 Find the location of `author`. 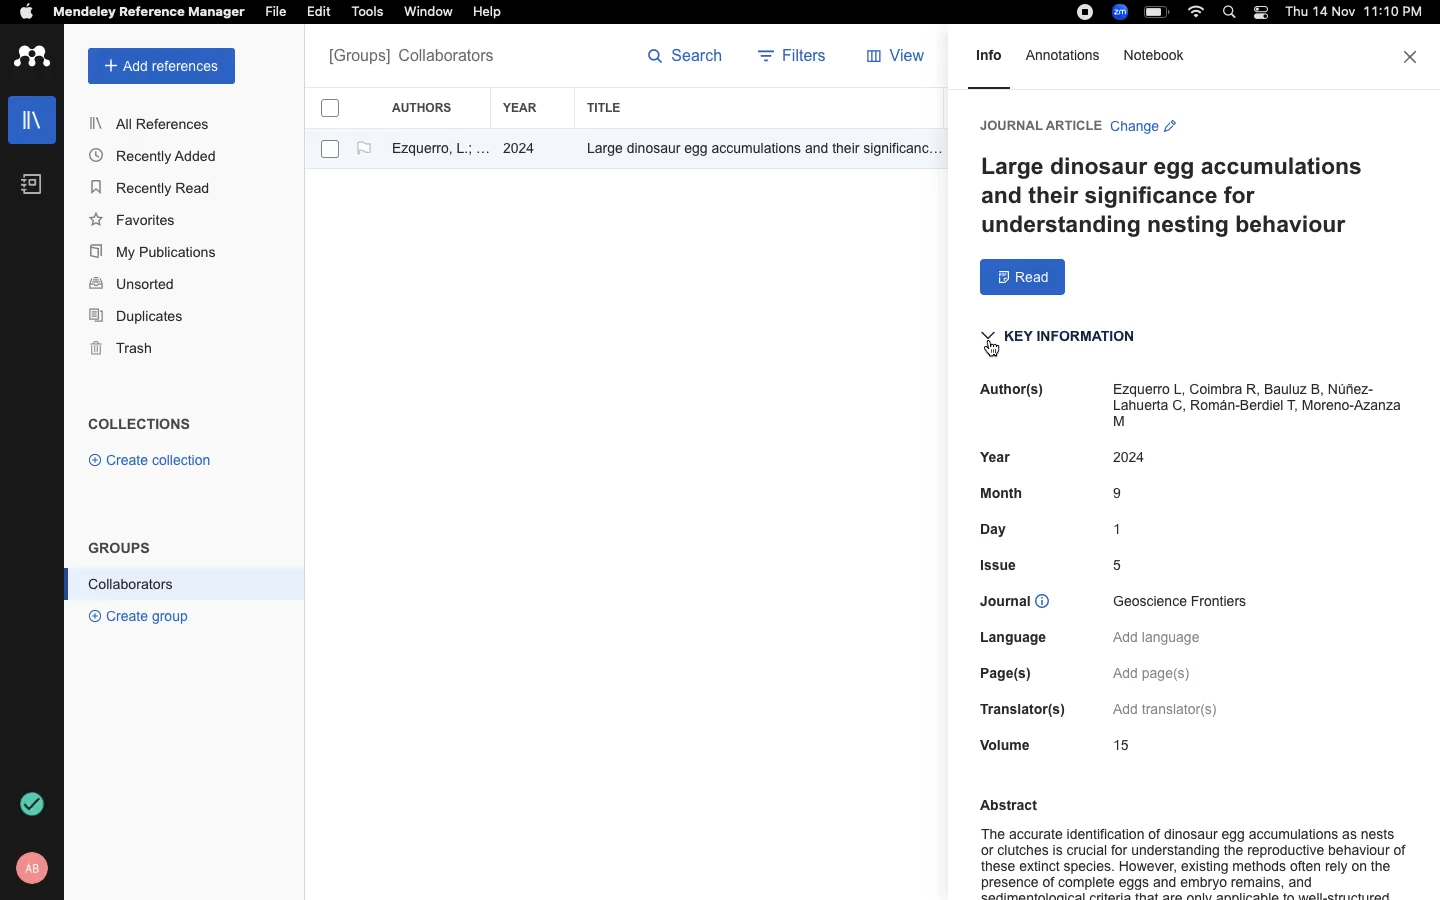

author is located at coordinates (431, 151).